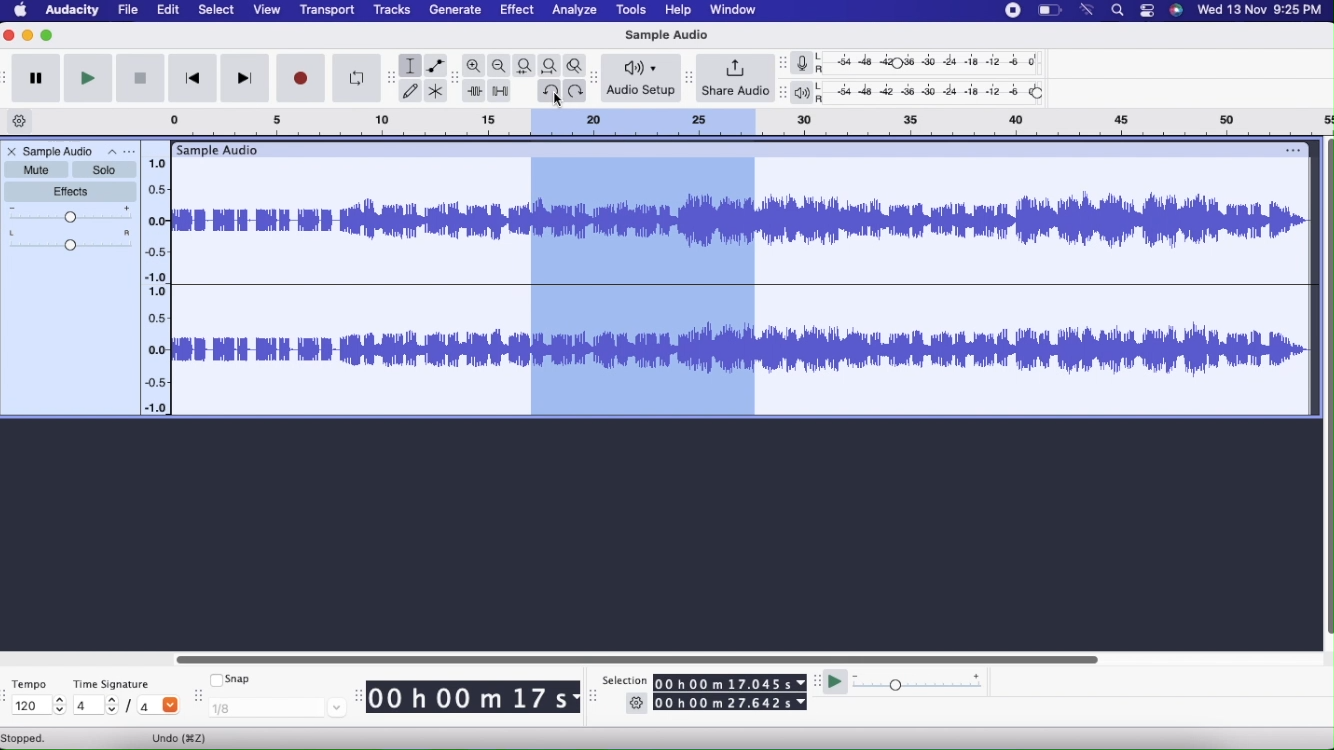 The width and height of the screenshot is (1334, 750). I want to click on Audio Track Undo, so click(646, 289).